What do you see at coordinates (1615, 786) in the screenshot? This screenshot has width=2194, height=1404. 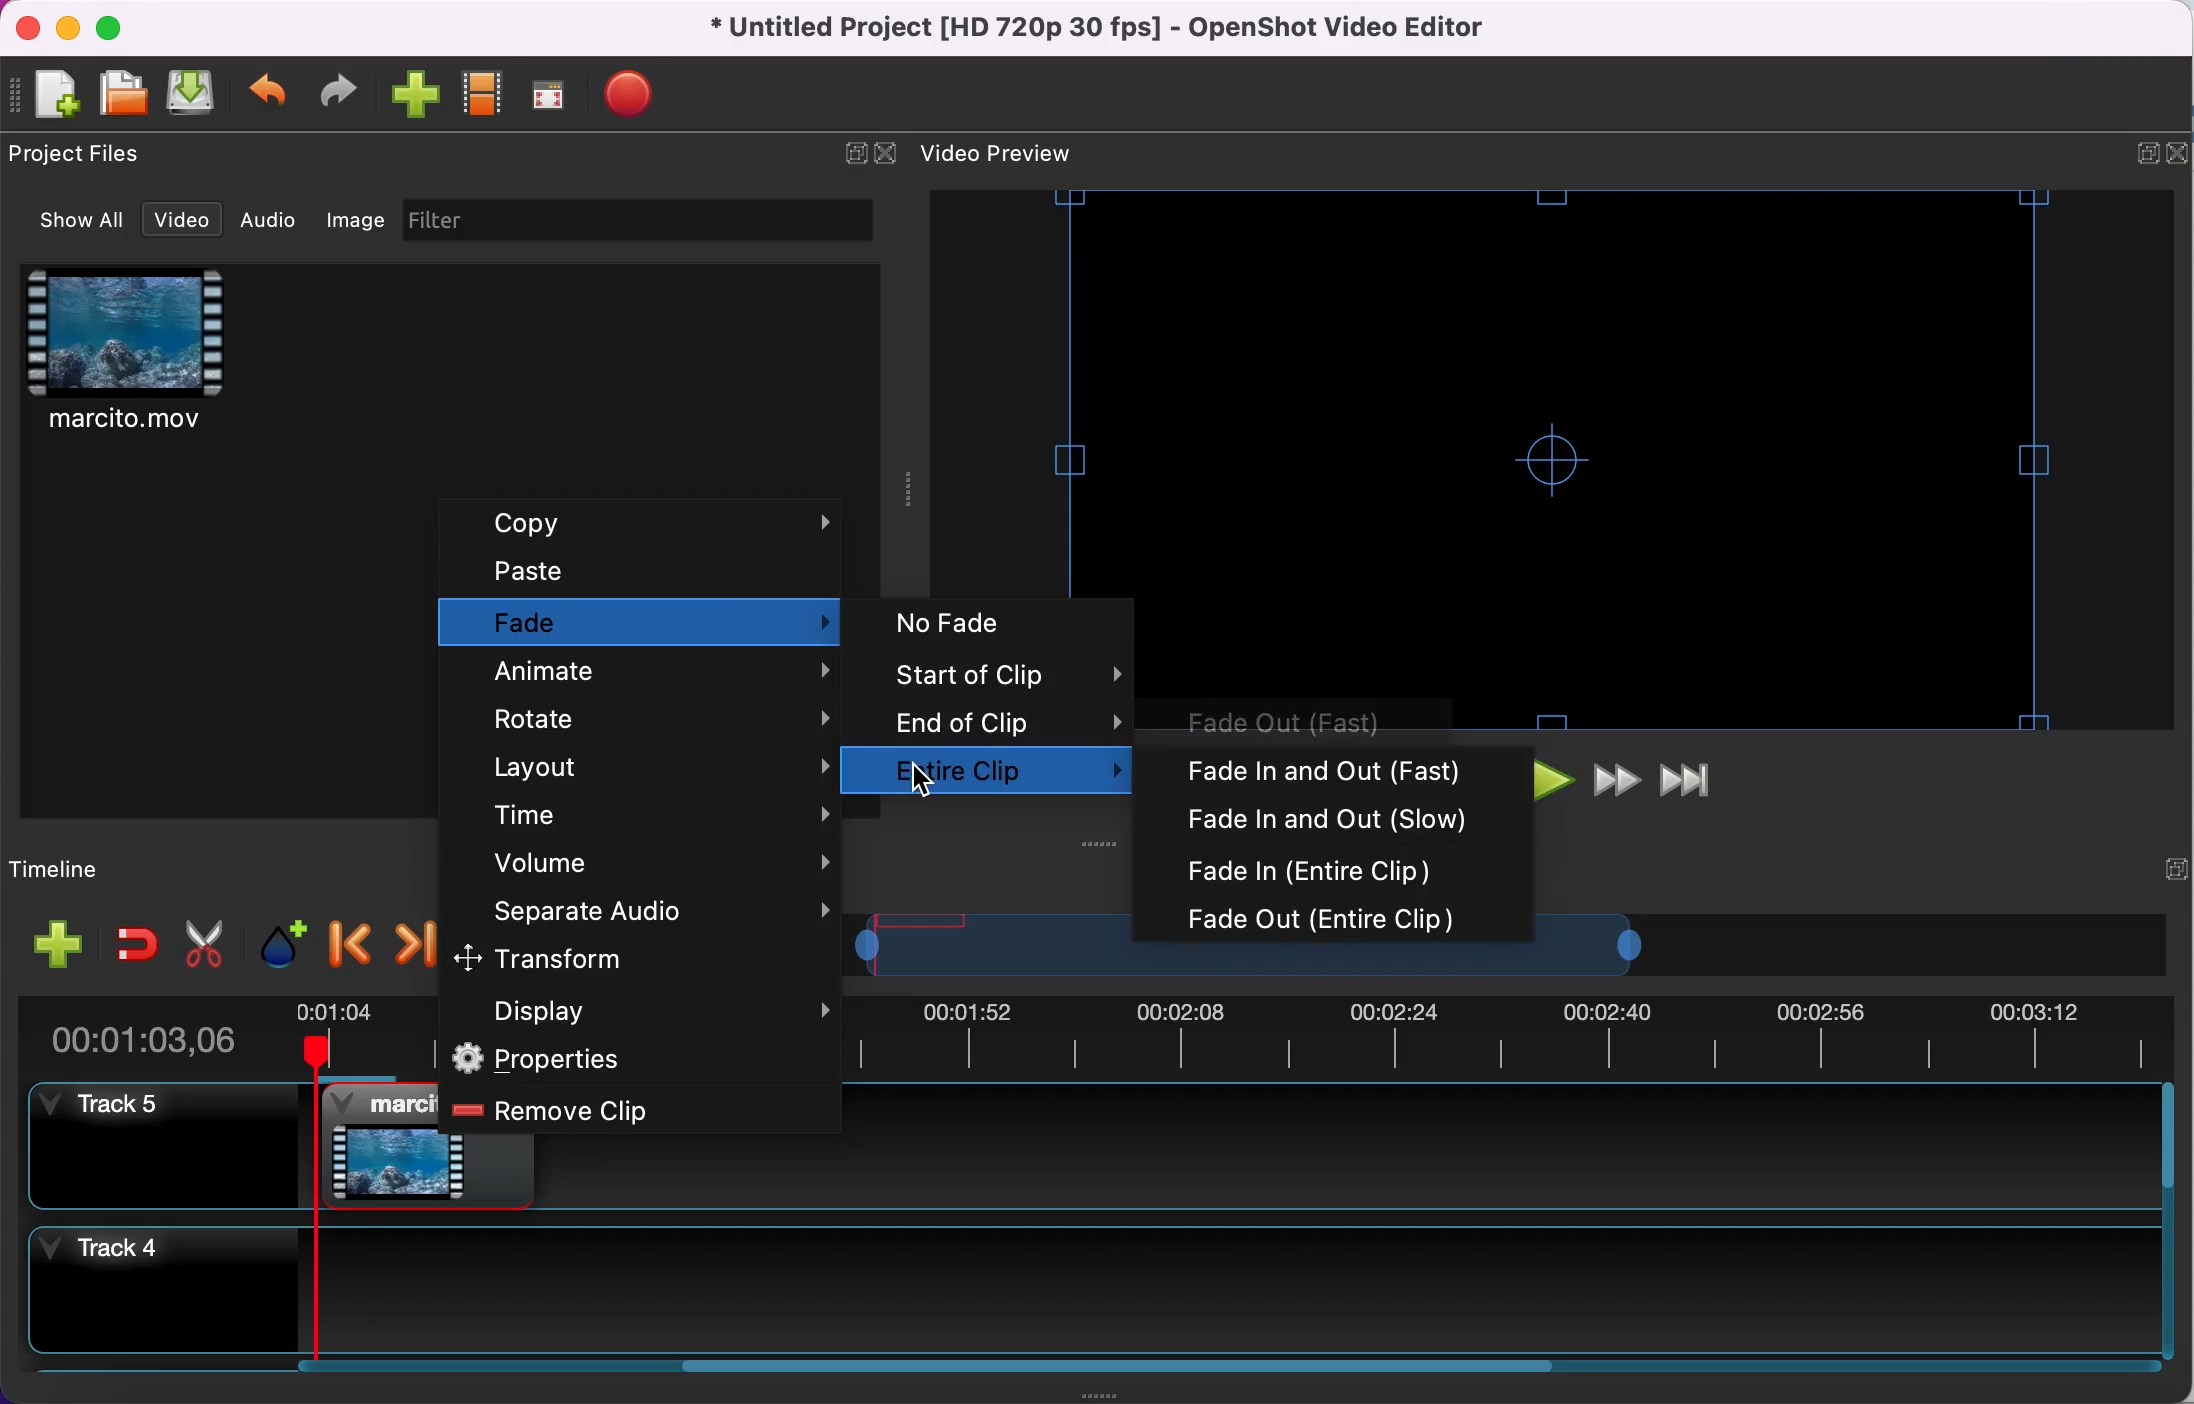 I see `fast forward` at bounding box center [1615, 786].